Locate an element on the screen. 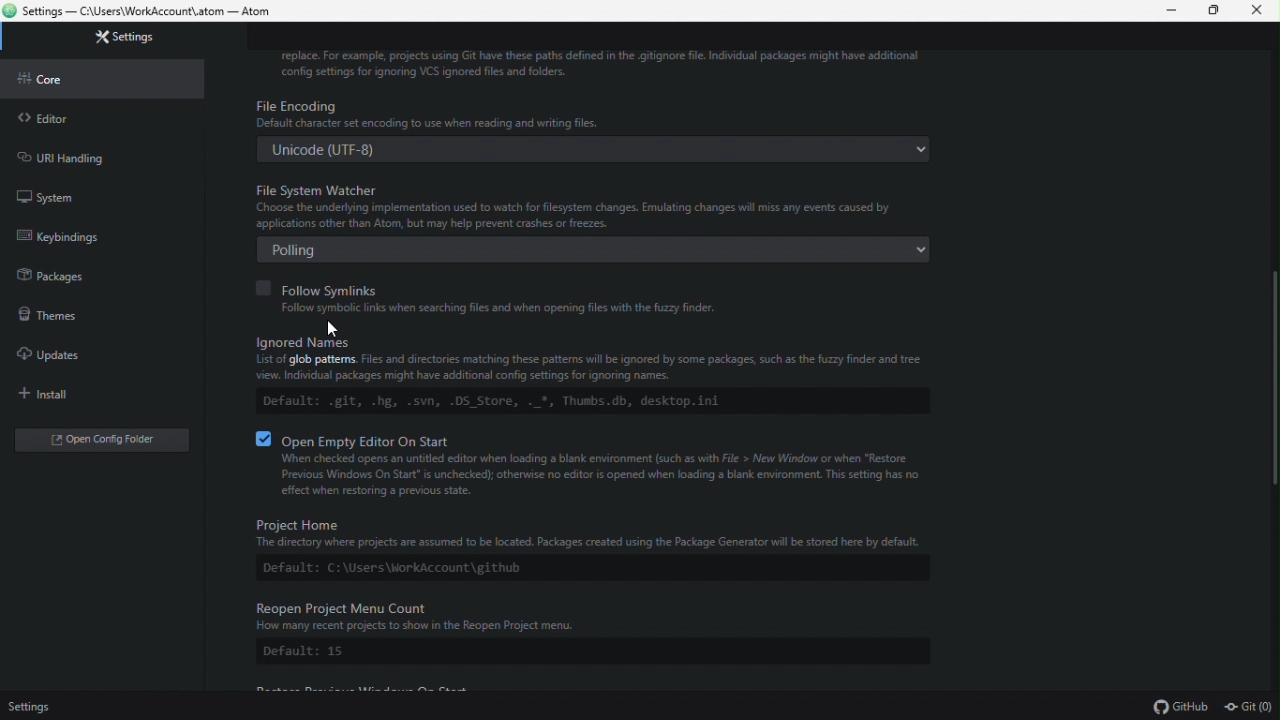 The width and height of the screenshot is (1280, 720). Polling is located at coordinates (599, 249).